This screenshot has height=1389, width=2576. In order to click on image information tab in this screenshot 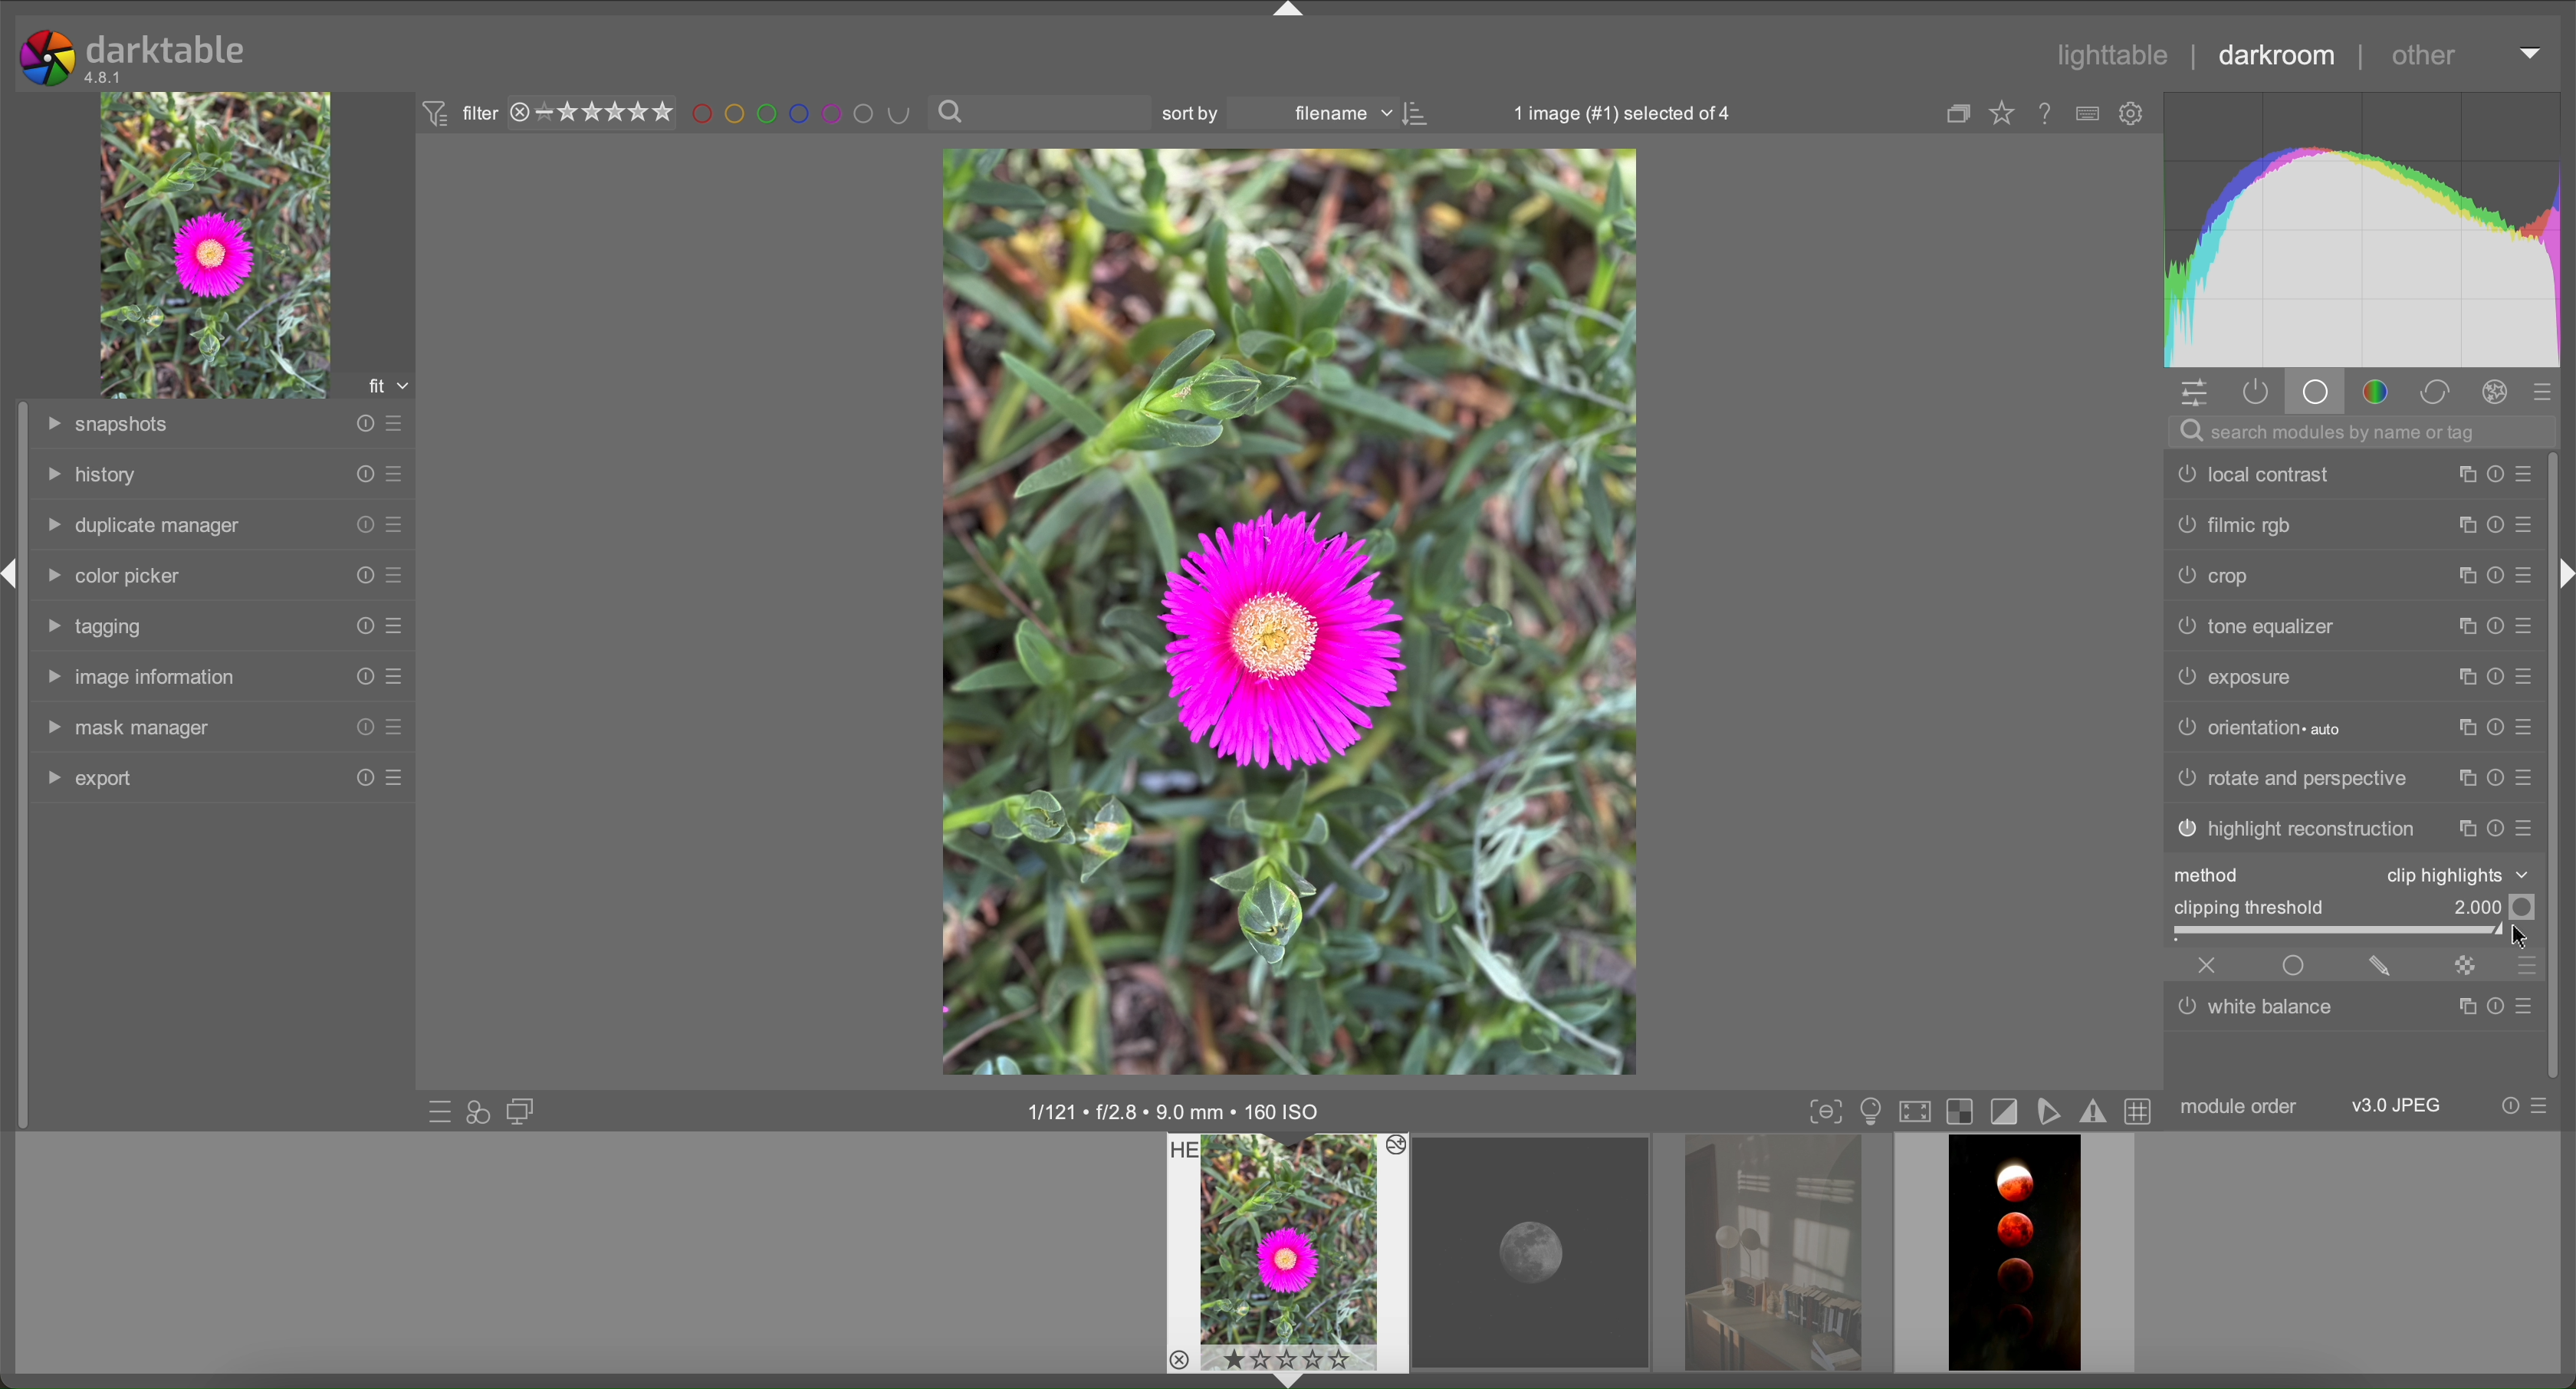, I will do `click(138, 677)`.